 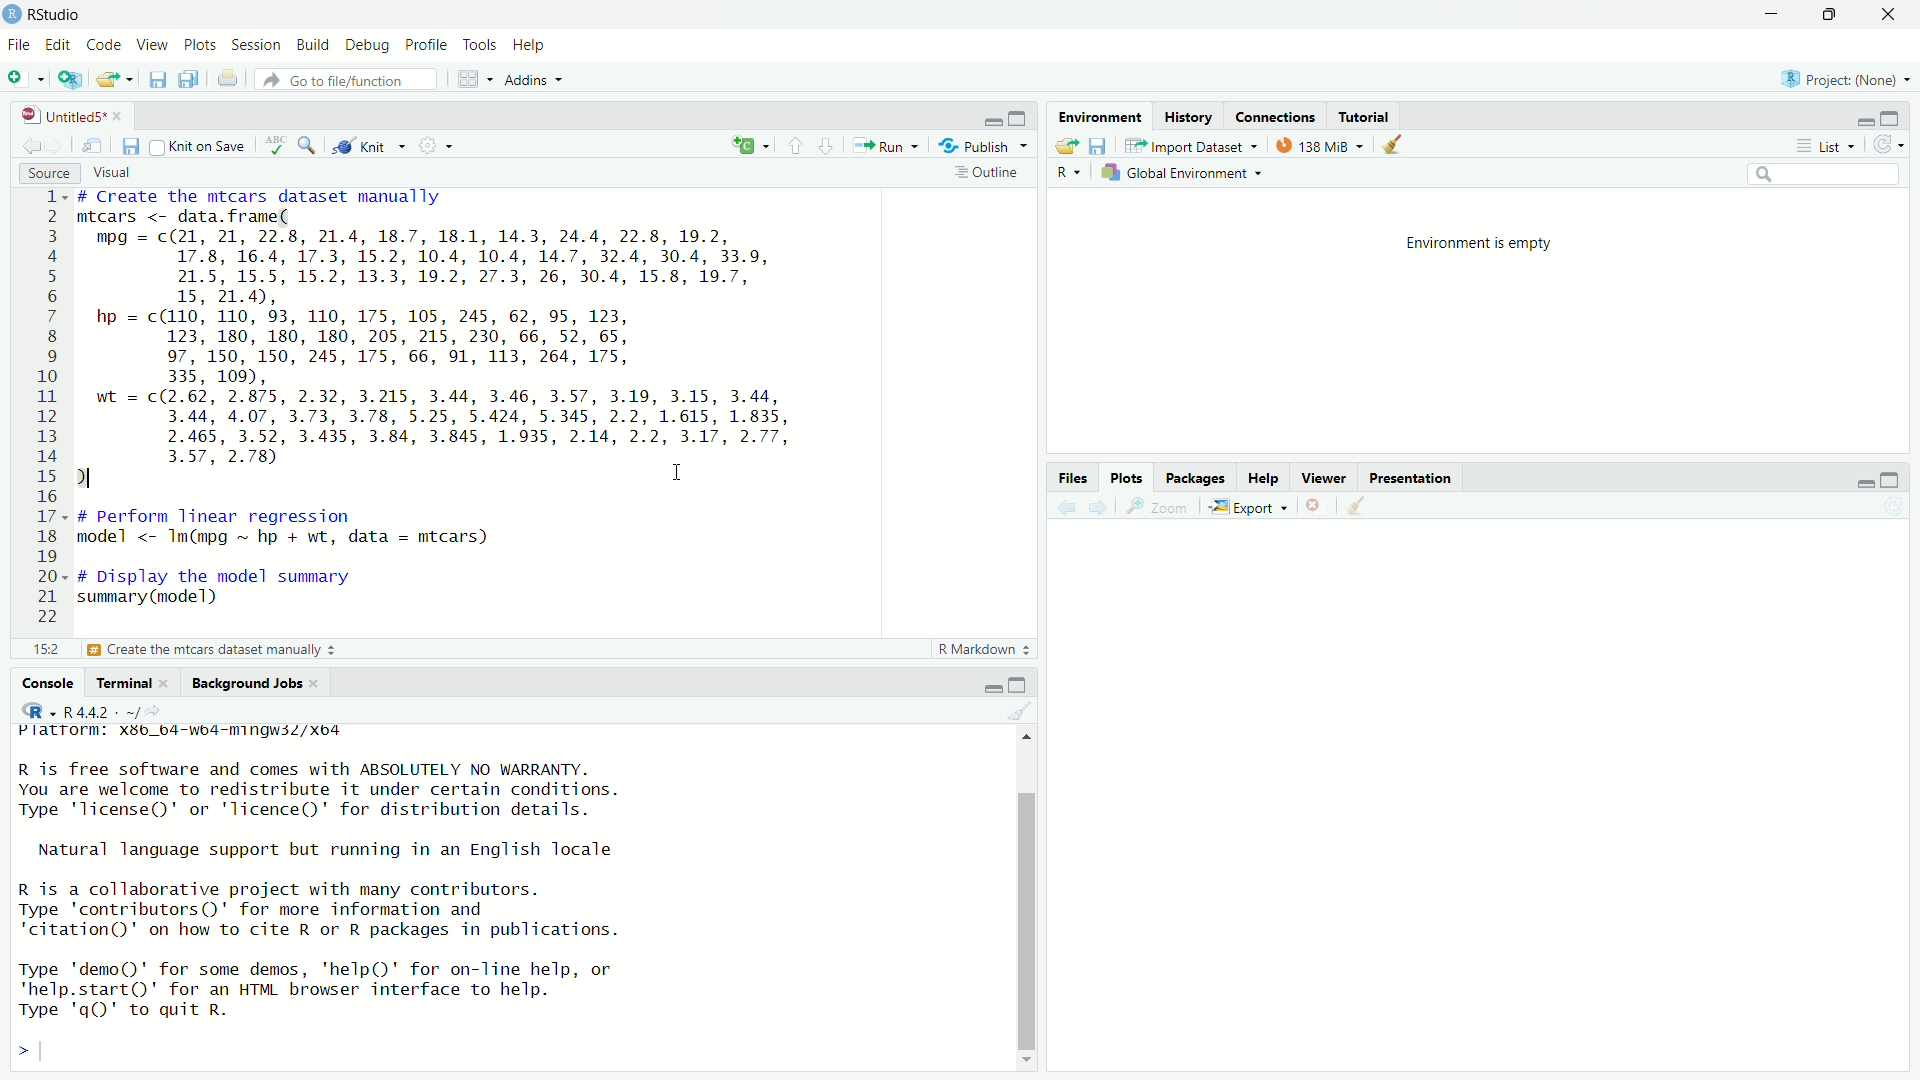 I want to click on # Create the mtcars dataset manually
mtcars <- data. frame(
mpg = c(21, 21, 22.8, 21.4, 18.7, 18.1, 14.3, 24.4, 22.8, 19.2,
17.8, 16.4, 17.3, 15.2, 10.4, 10.4, 14.7, 32.4, 30.4, 33.9,
21.5, 15.5, 15.2, 13.3, 19.2, 27.3, 26, 30.4, 15.8, 19.7,
15, 21.4),
hp = c(110, 110, 93, 110, 175, 105, 245, 62, 95, 123,
123, 180, 180, 180, 205, 215, 230, 66, 52, 65,
97, 150, 150, 245, 175, 66, 91, 113, 264, 175,
335, 109),
wt = c(2.62, 2.875, 2.32, 3.215, 3.44, 3.46, 3.57, 3.19, 3.15, 3.44,
3.44, 4.07, 3.73, 3.78, 5.25, 5.424, 5.345, 2.2, 1.615, 1.835,
2.465, 3.52, 3.435, 3.84, 3.845, 1.935, 2.14, 2.2, 3.17, 2.77,
3.57, 2.78)
) I
# perform linear regression
model <- Im(mpg ~ hp + wt, data = mtcars)
# Display the model summary
summary (model), so click(x=436, y=402).